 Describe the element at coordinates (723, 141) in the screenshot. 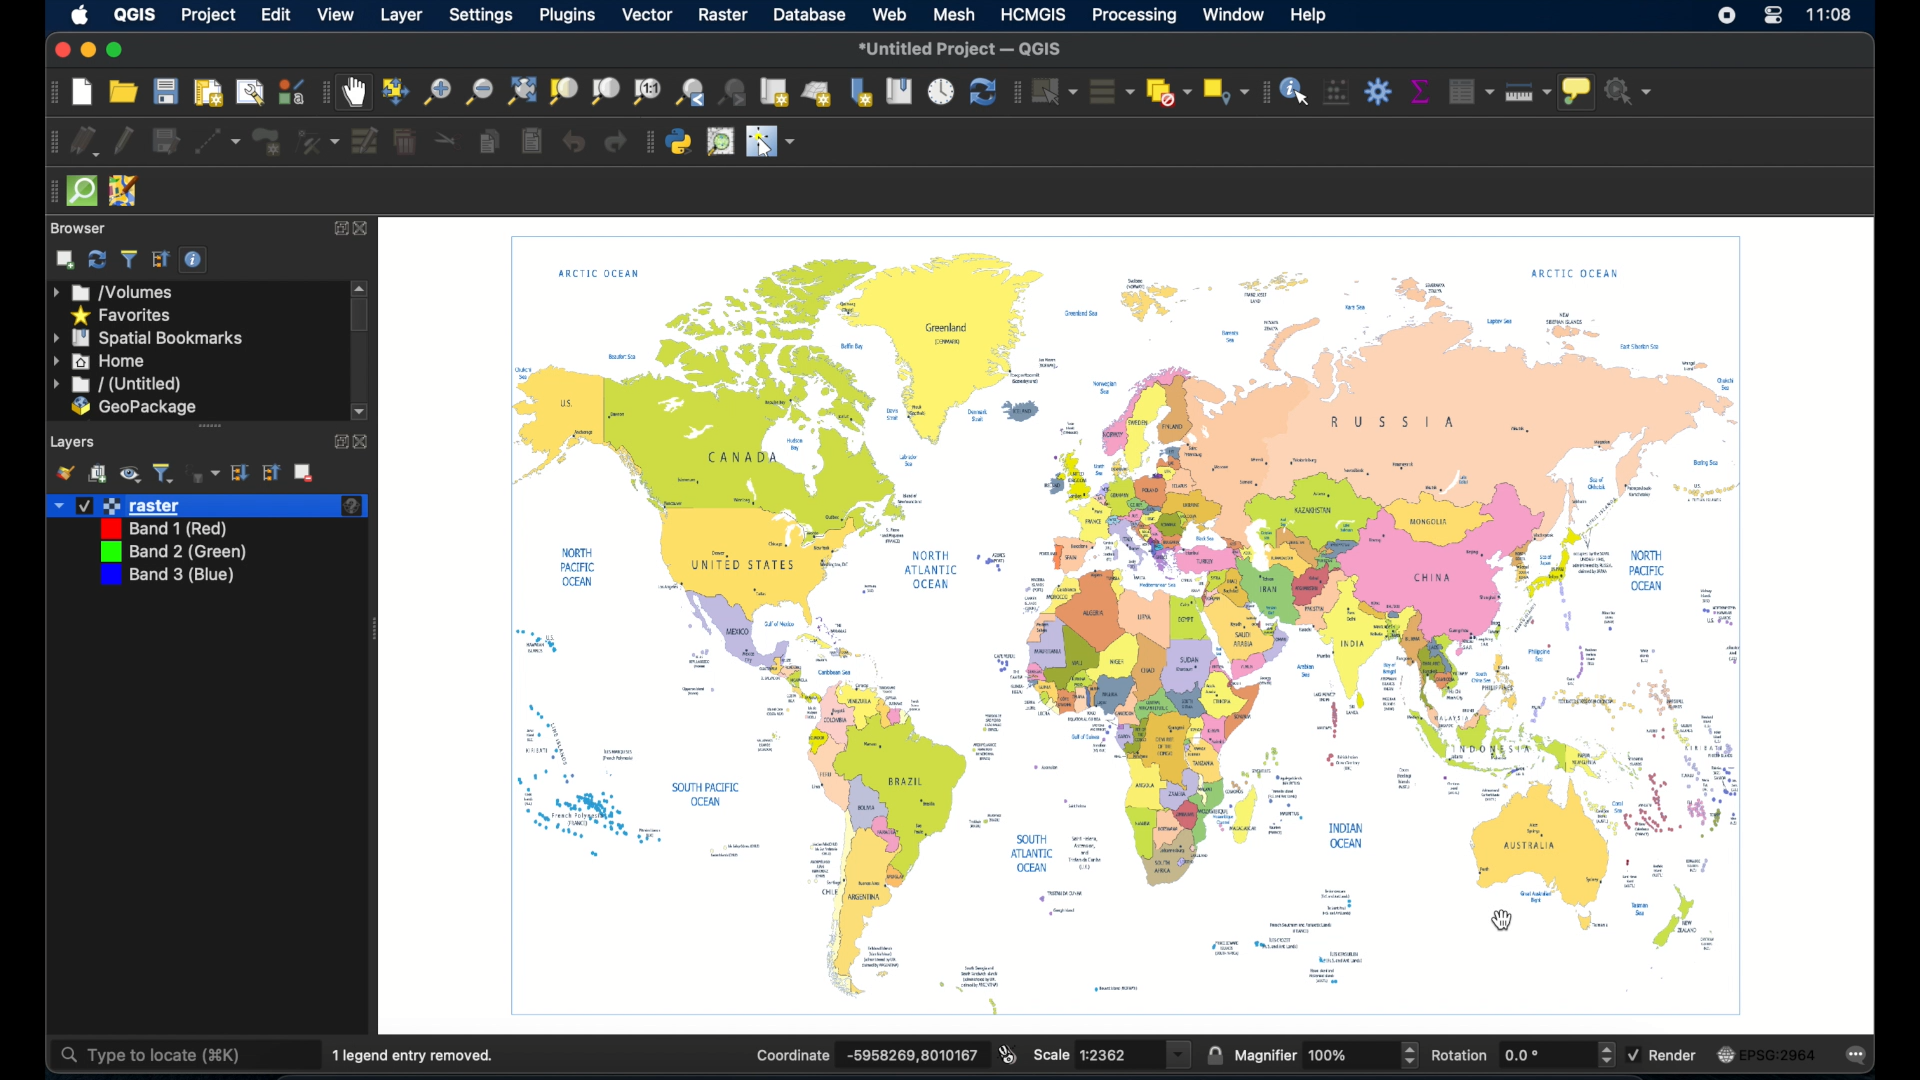

I see `osm place search` at that location.